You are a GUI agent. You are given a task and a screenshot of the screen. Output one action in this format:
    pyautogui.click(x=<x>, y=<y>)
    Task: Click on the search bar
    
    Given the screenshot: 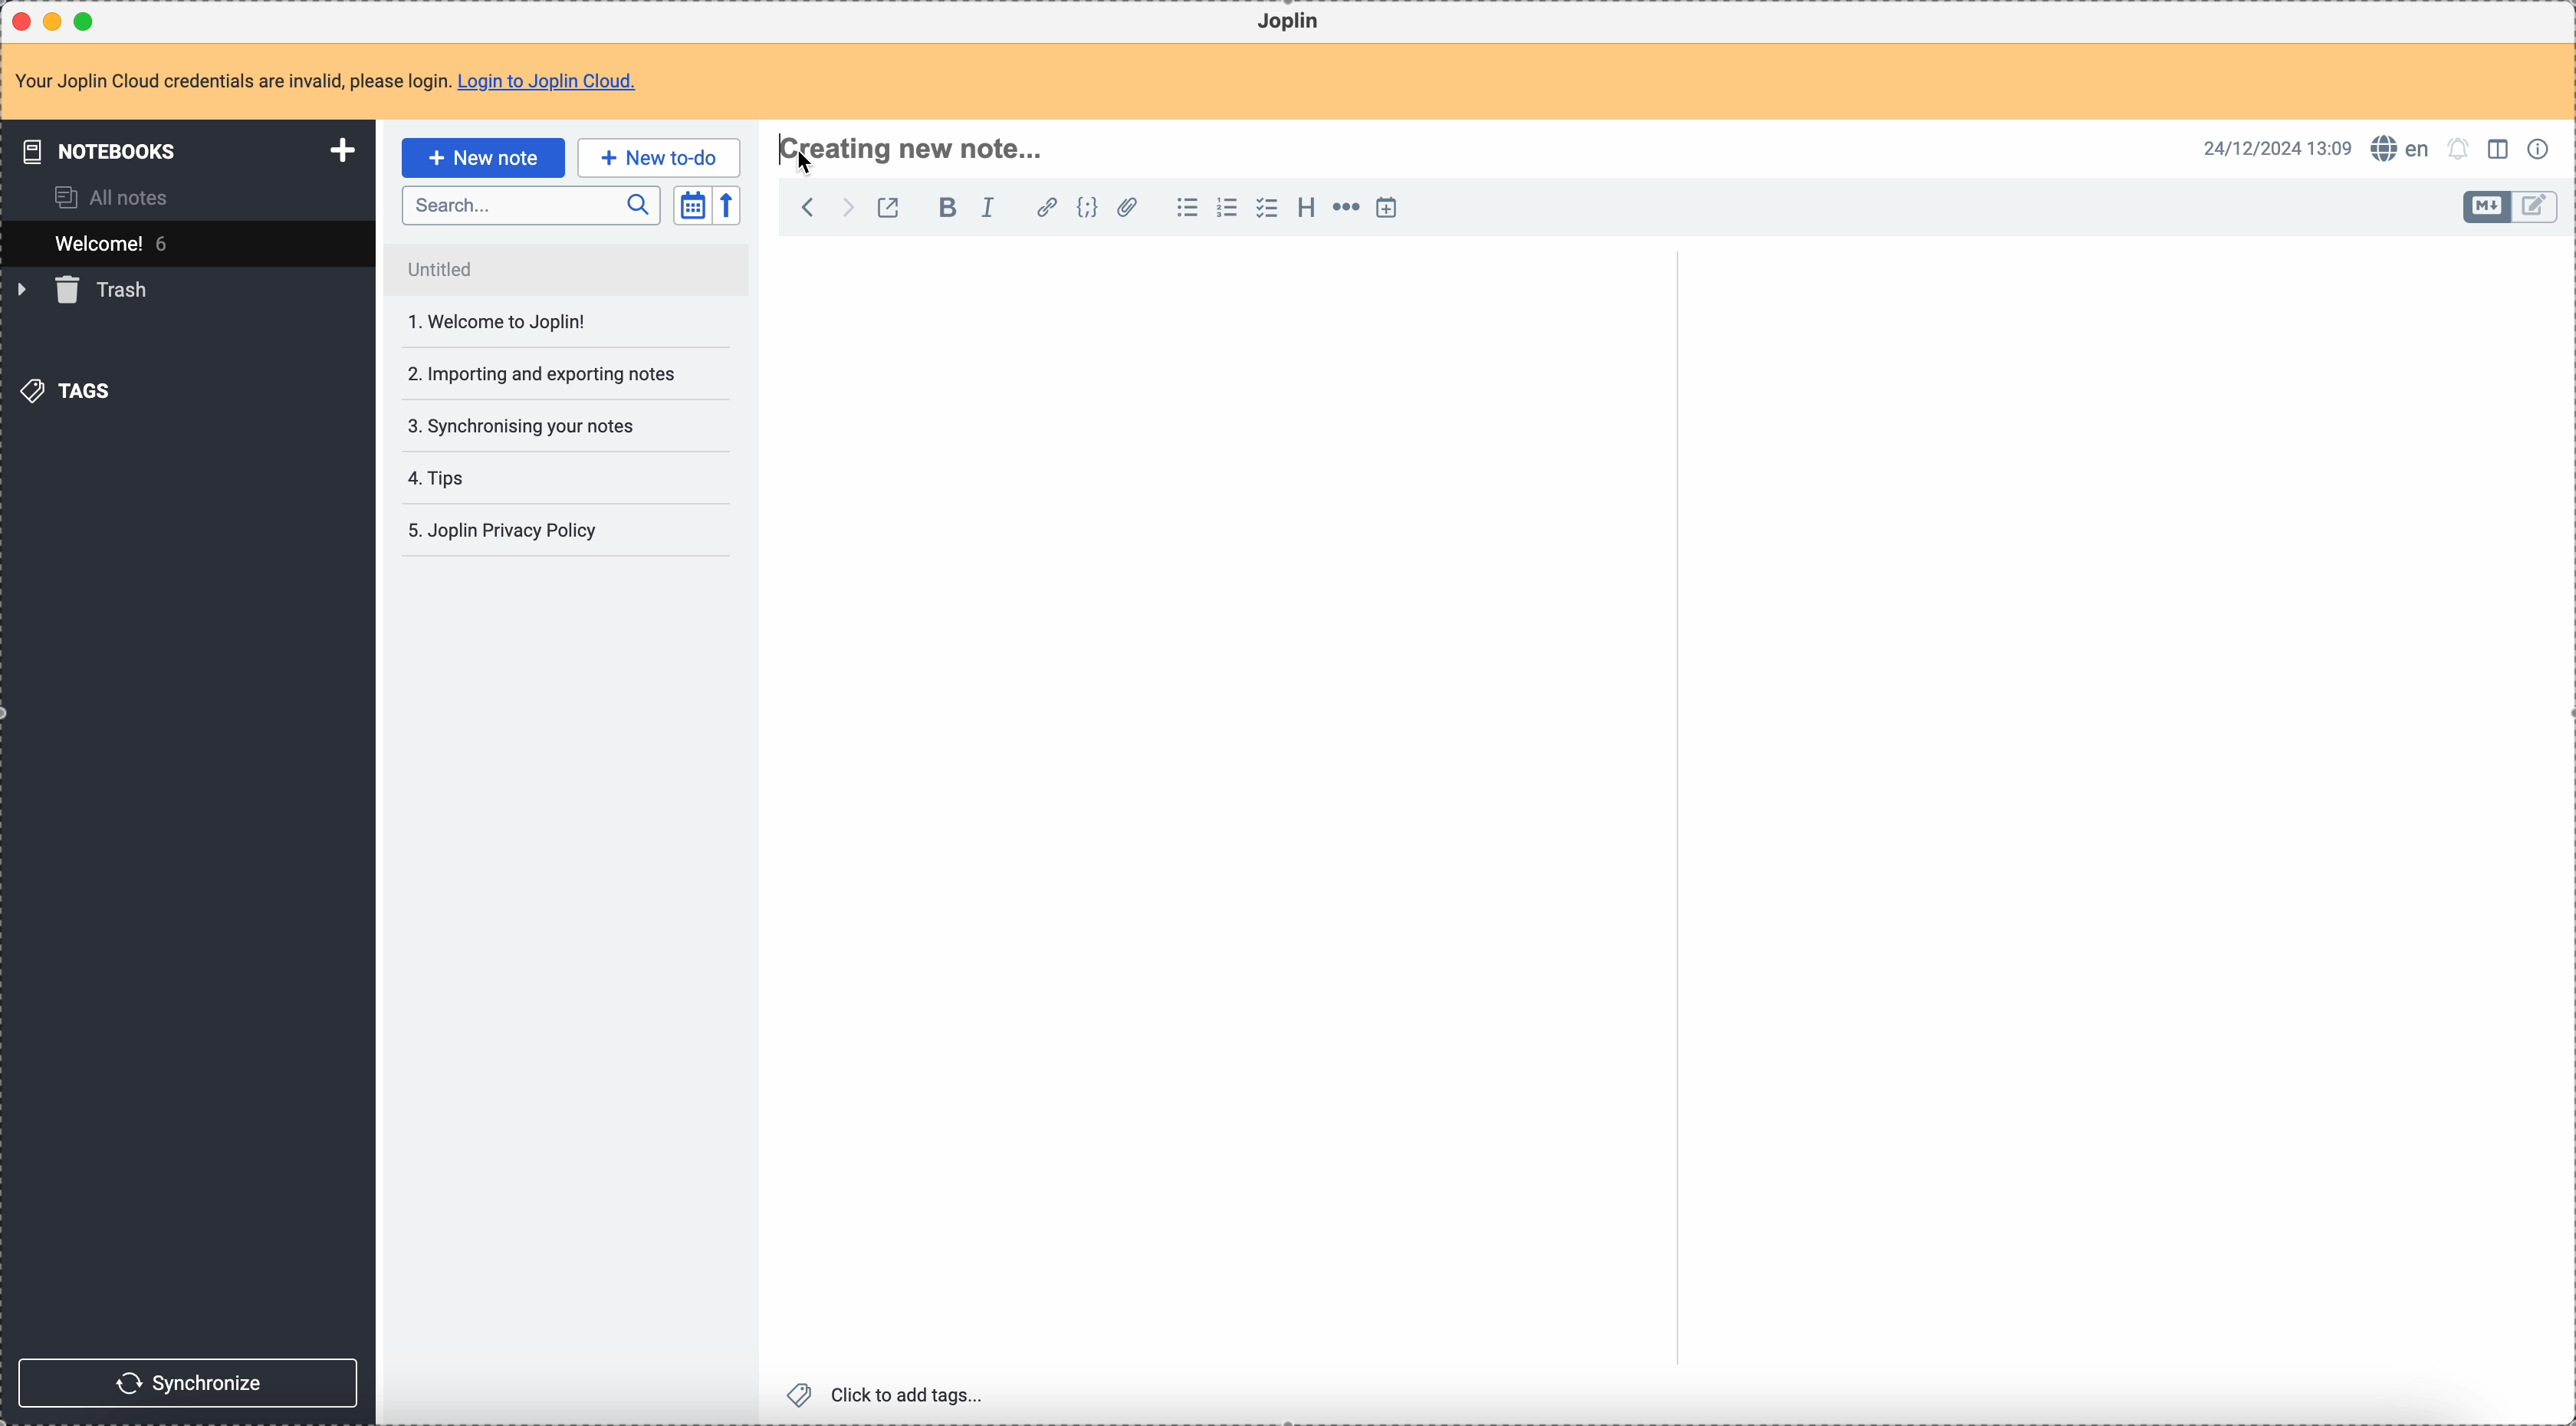 What is the action you would take?
    pyautogui.click(x=530, y=206)
    